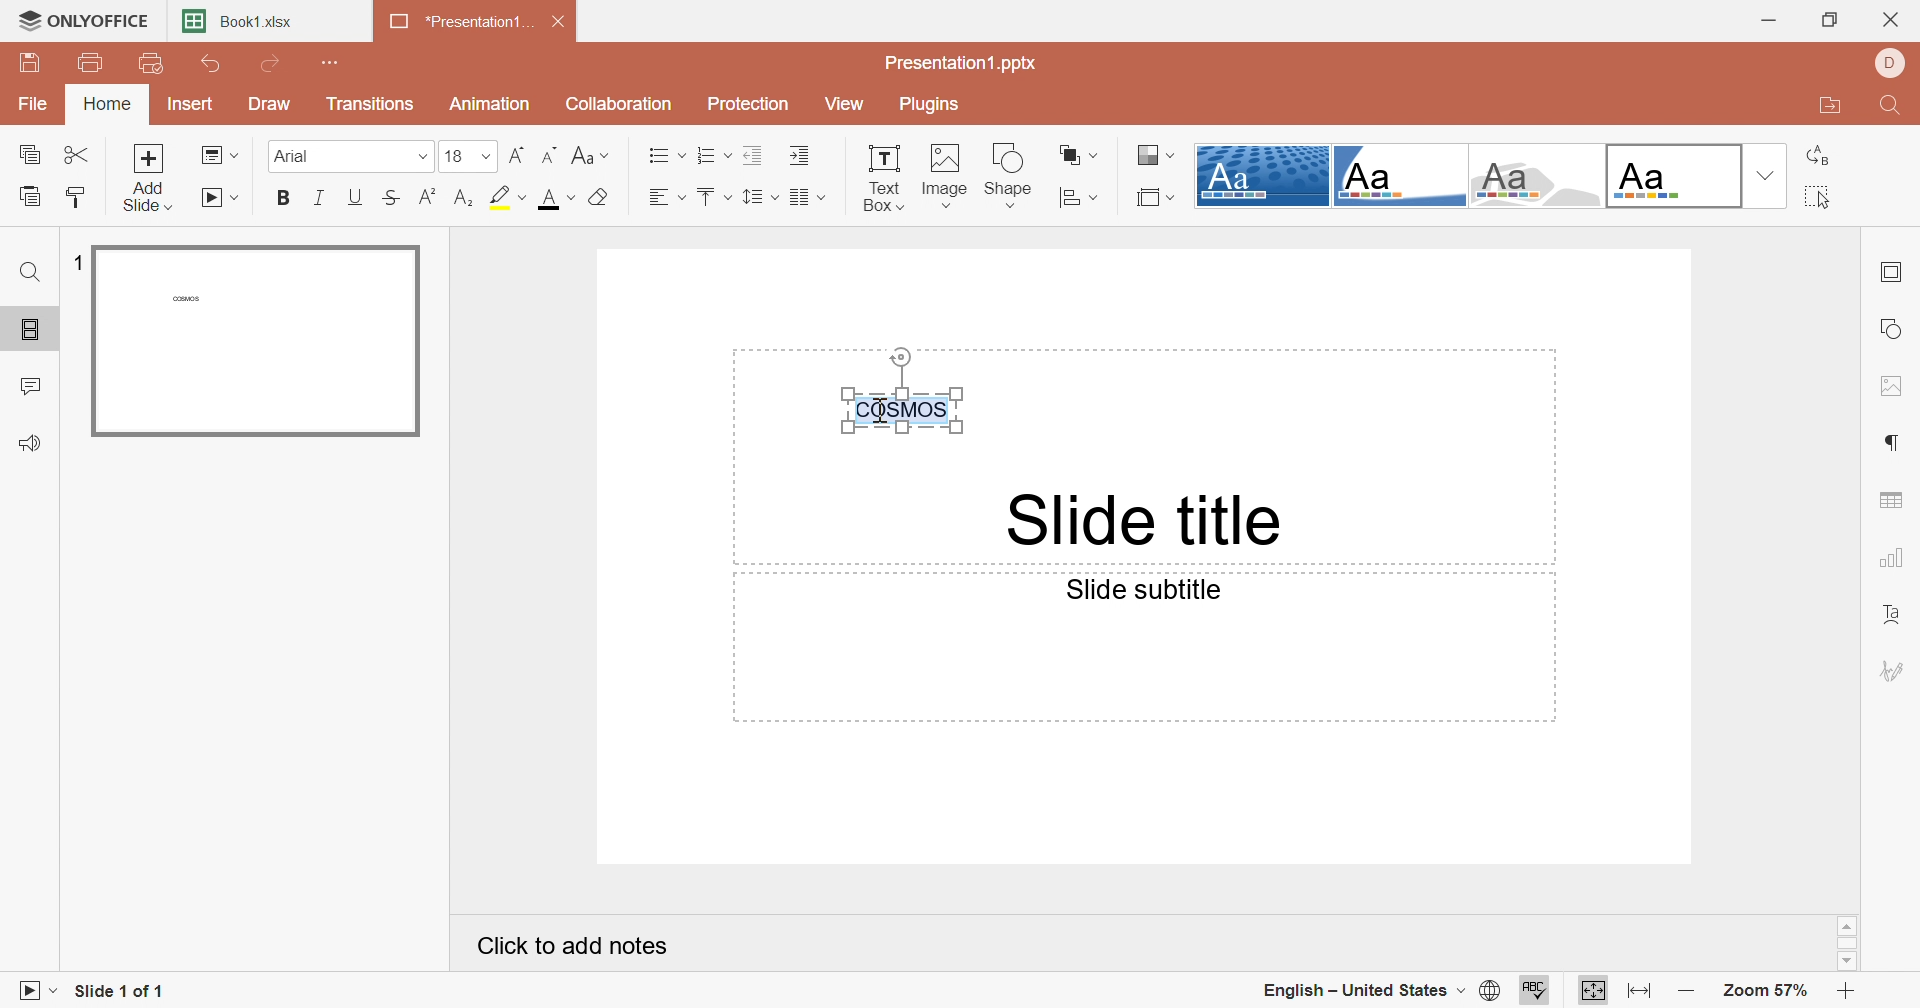  What do you see at coordinates (1894, 109) in the screenshot?
I see `Find` at bounding box center [1894, 109].